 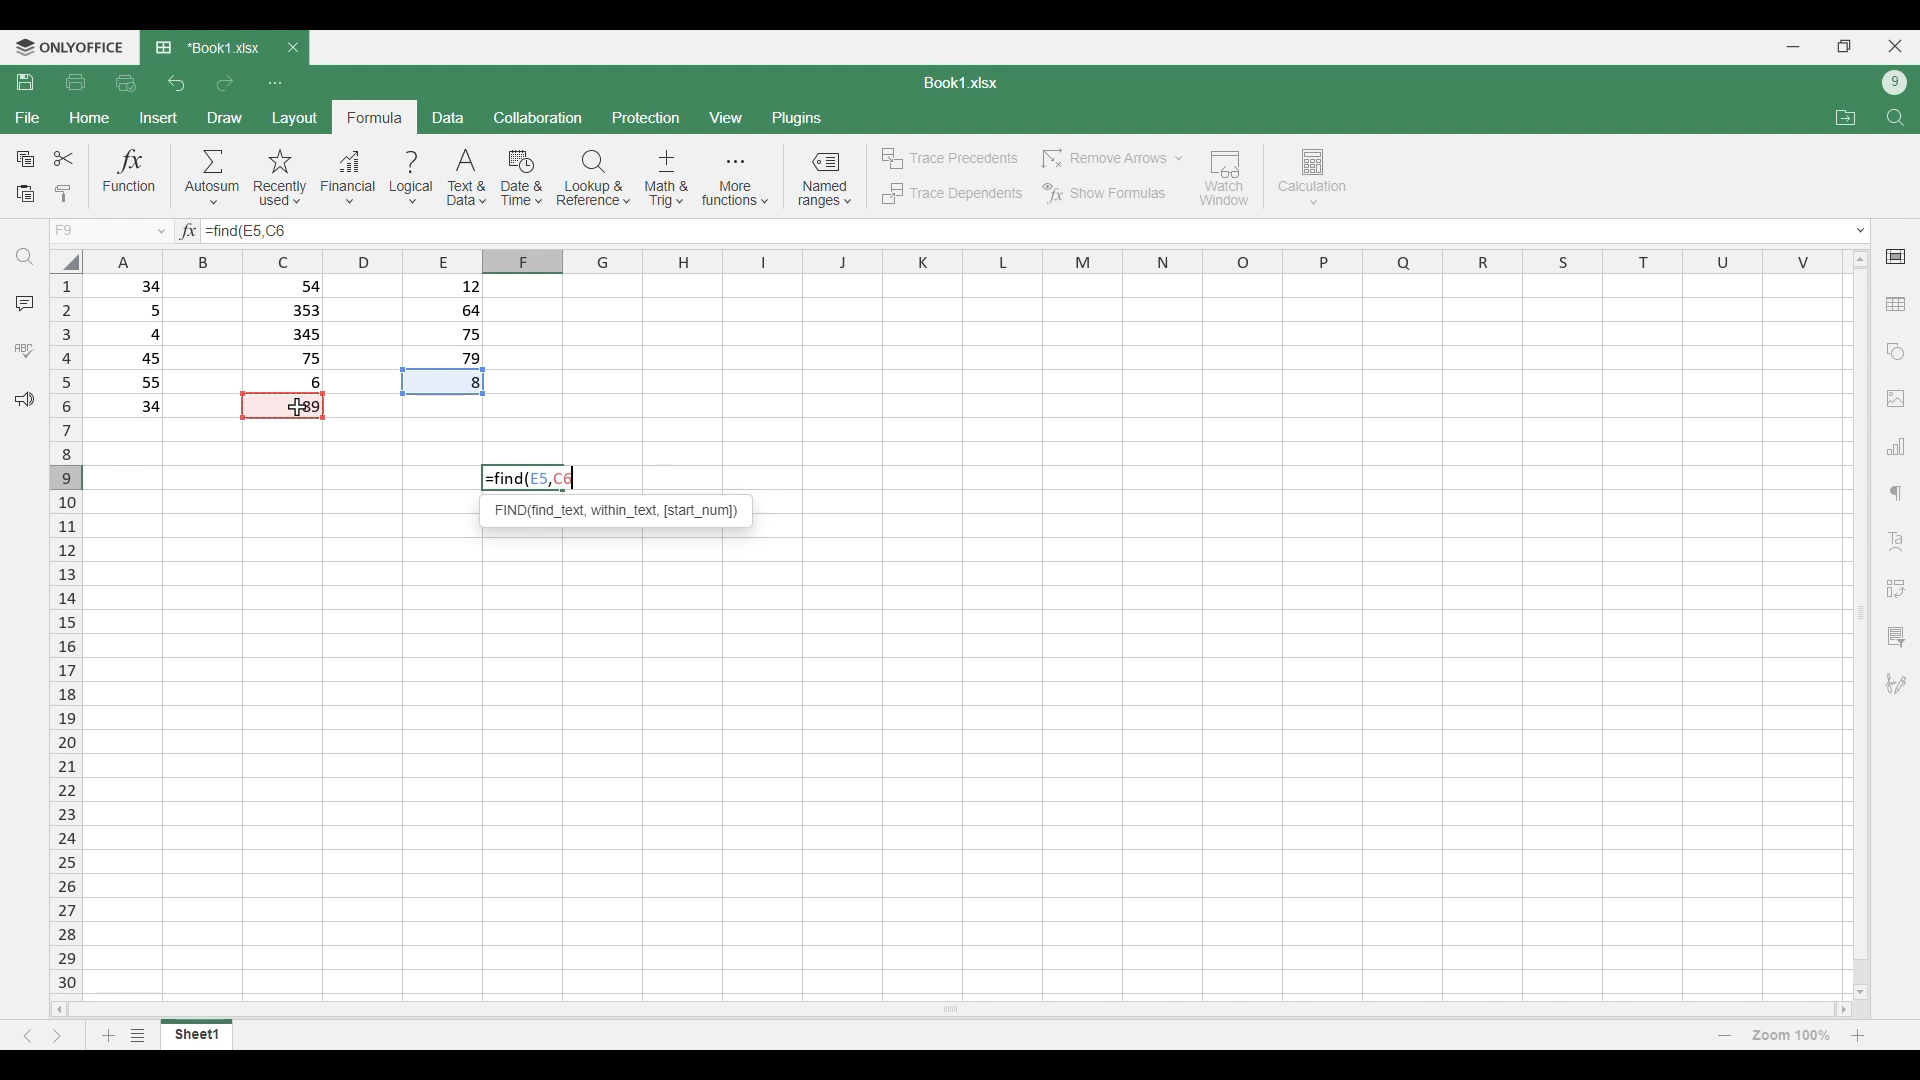 What do you see at coordinates (951, 194) in the screenshot?
I see `Trace dependents` at bounding box center [951, 194].